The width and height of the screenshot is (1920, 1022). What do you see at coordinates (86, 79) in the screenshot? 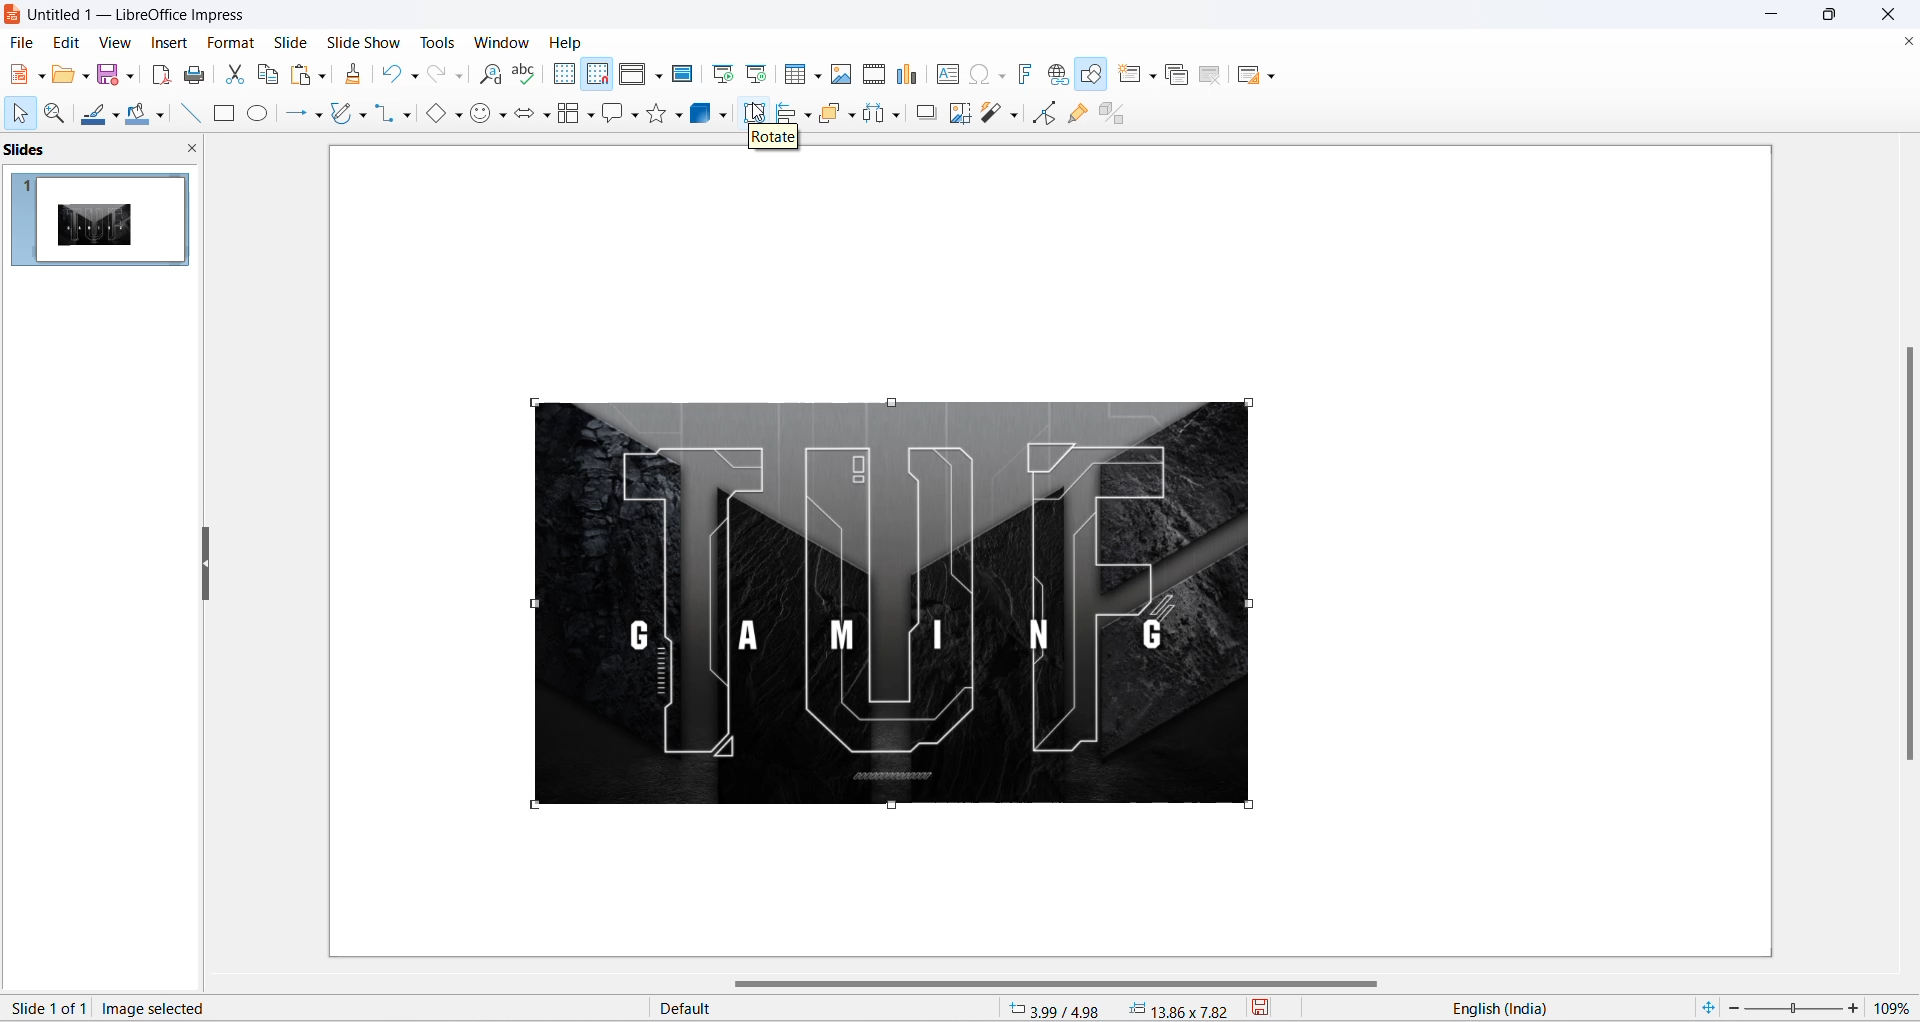
I see `open file options` at bounding box center [86, 79].